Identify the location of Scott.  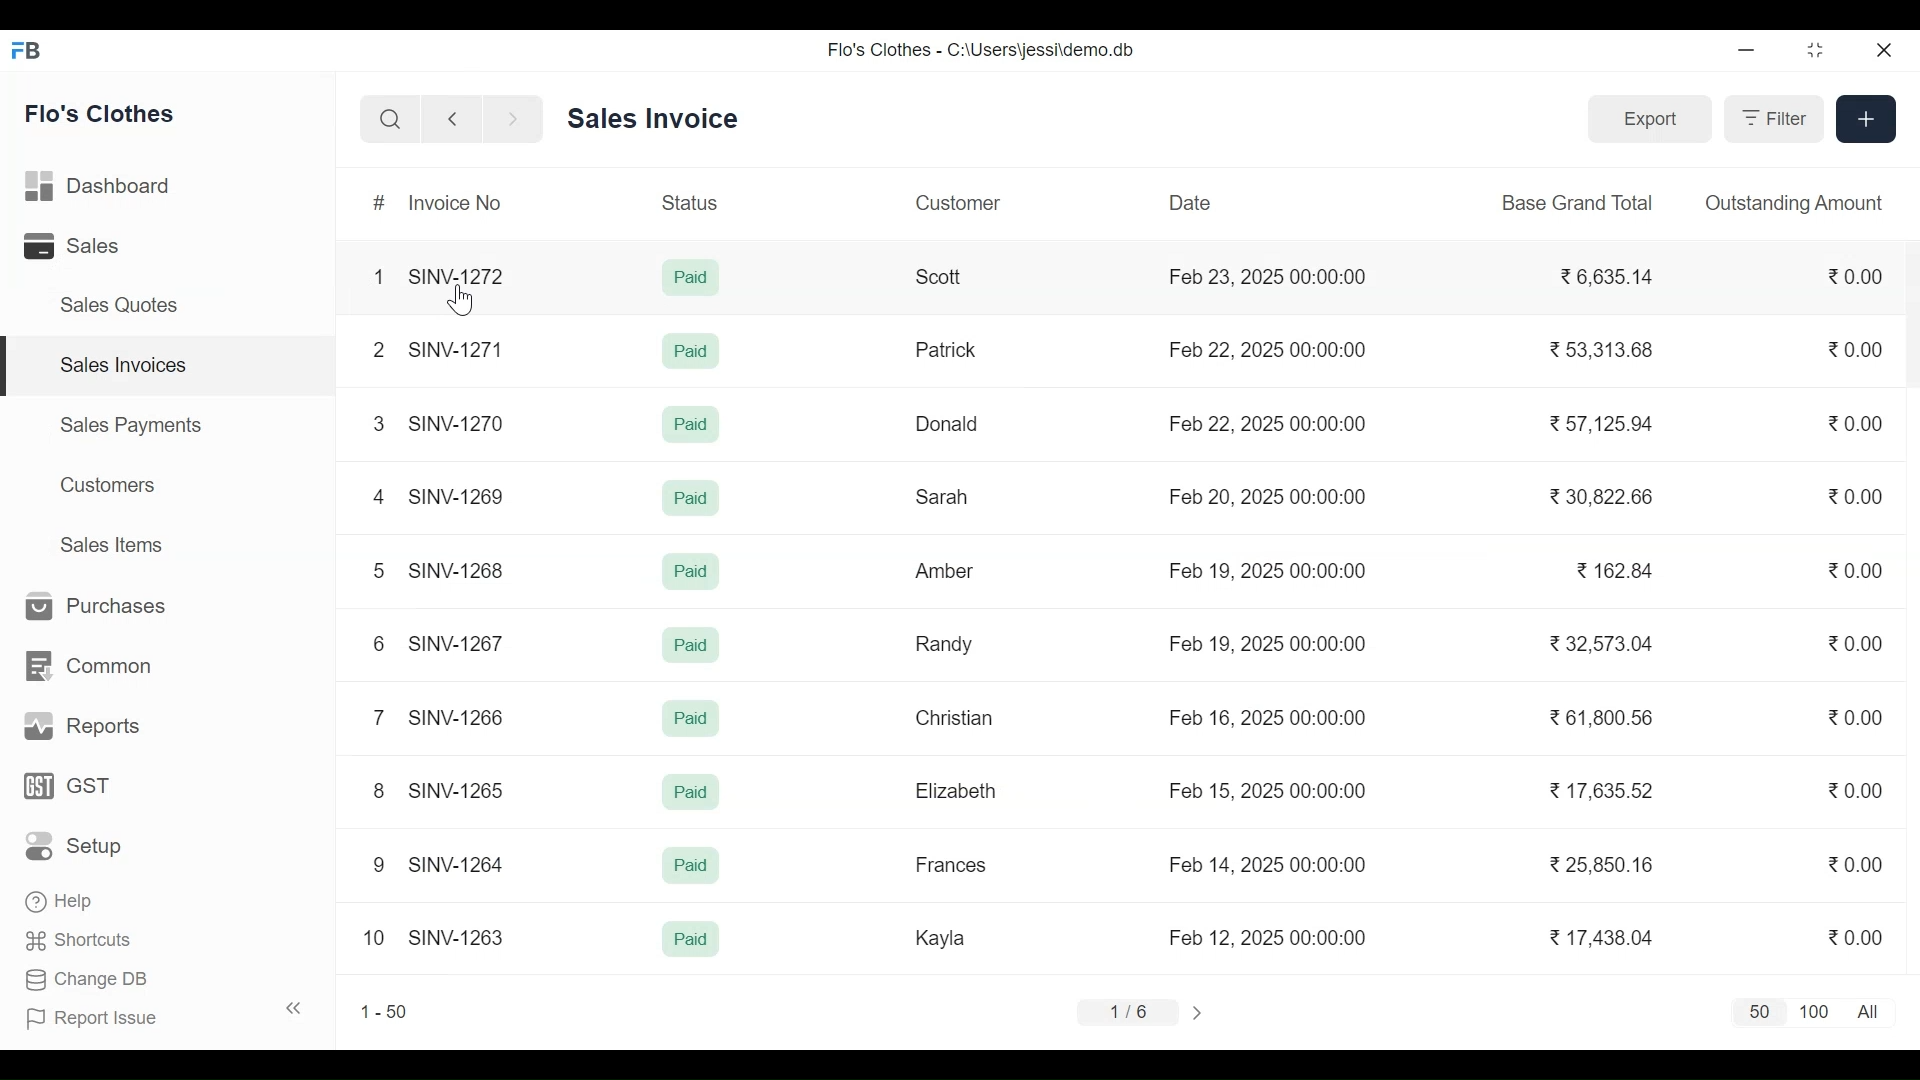
(940, 278).